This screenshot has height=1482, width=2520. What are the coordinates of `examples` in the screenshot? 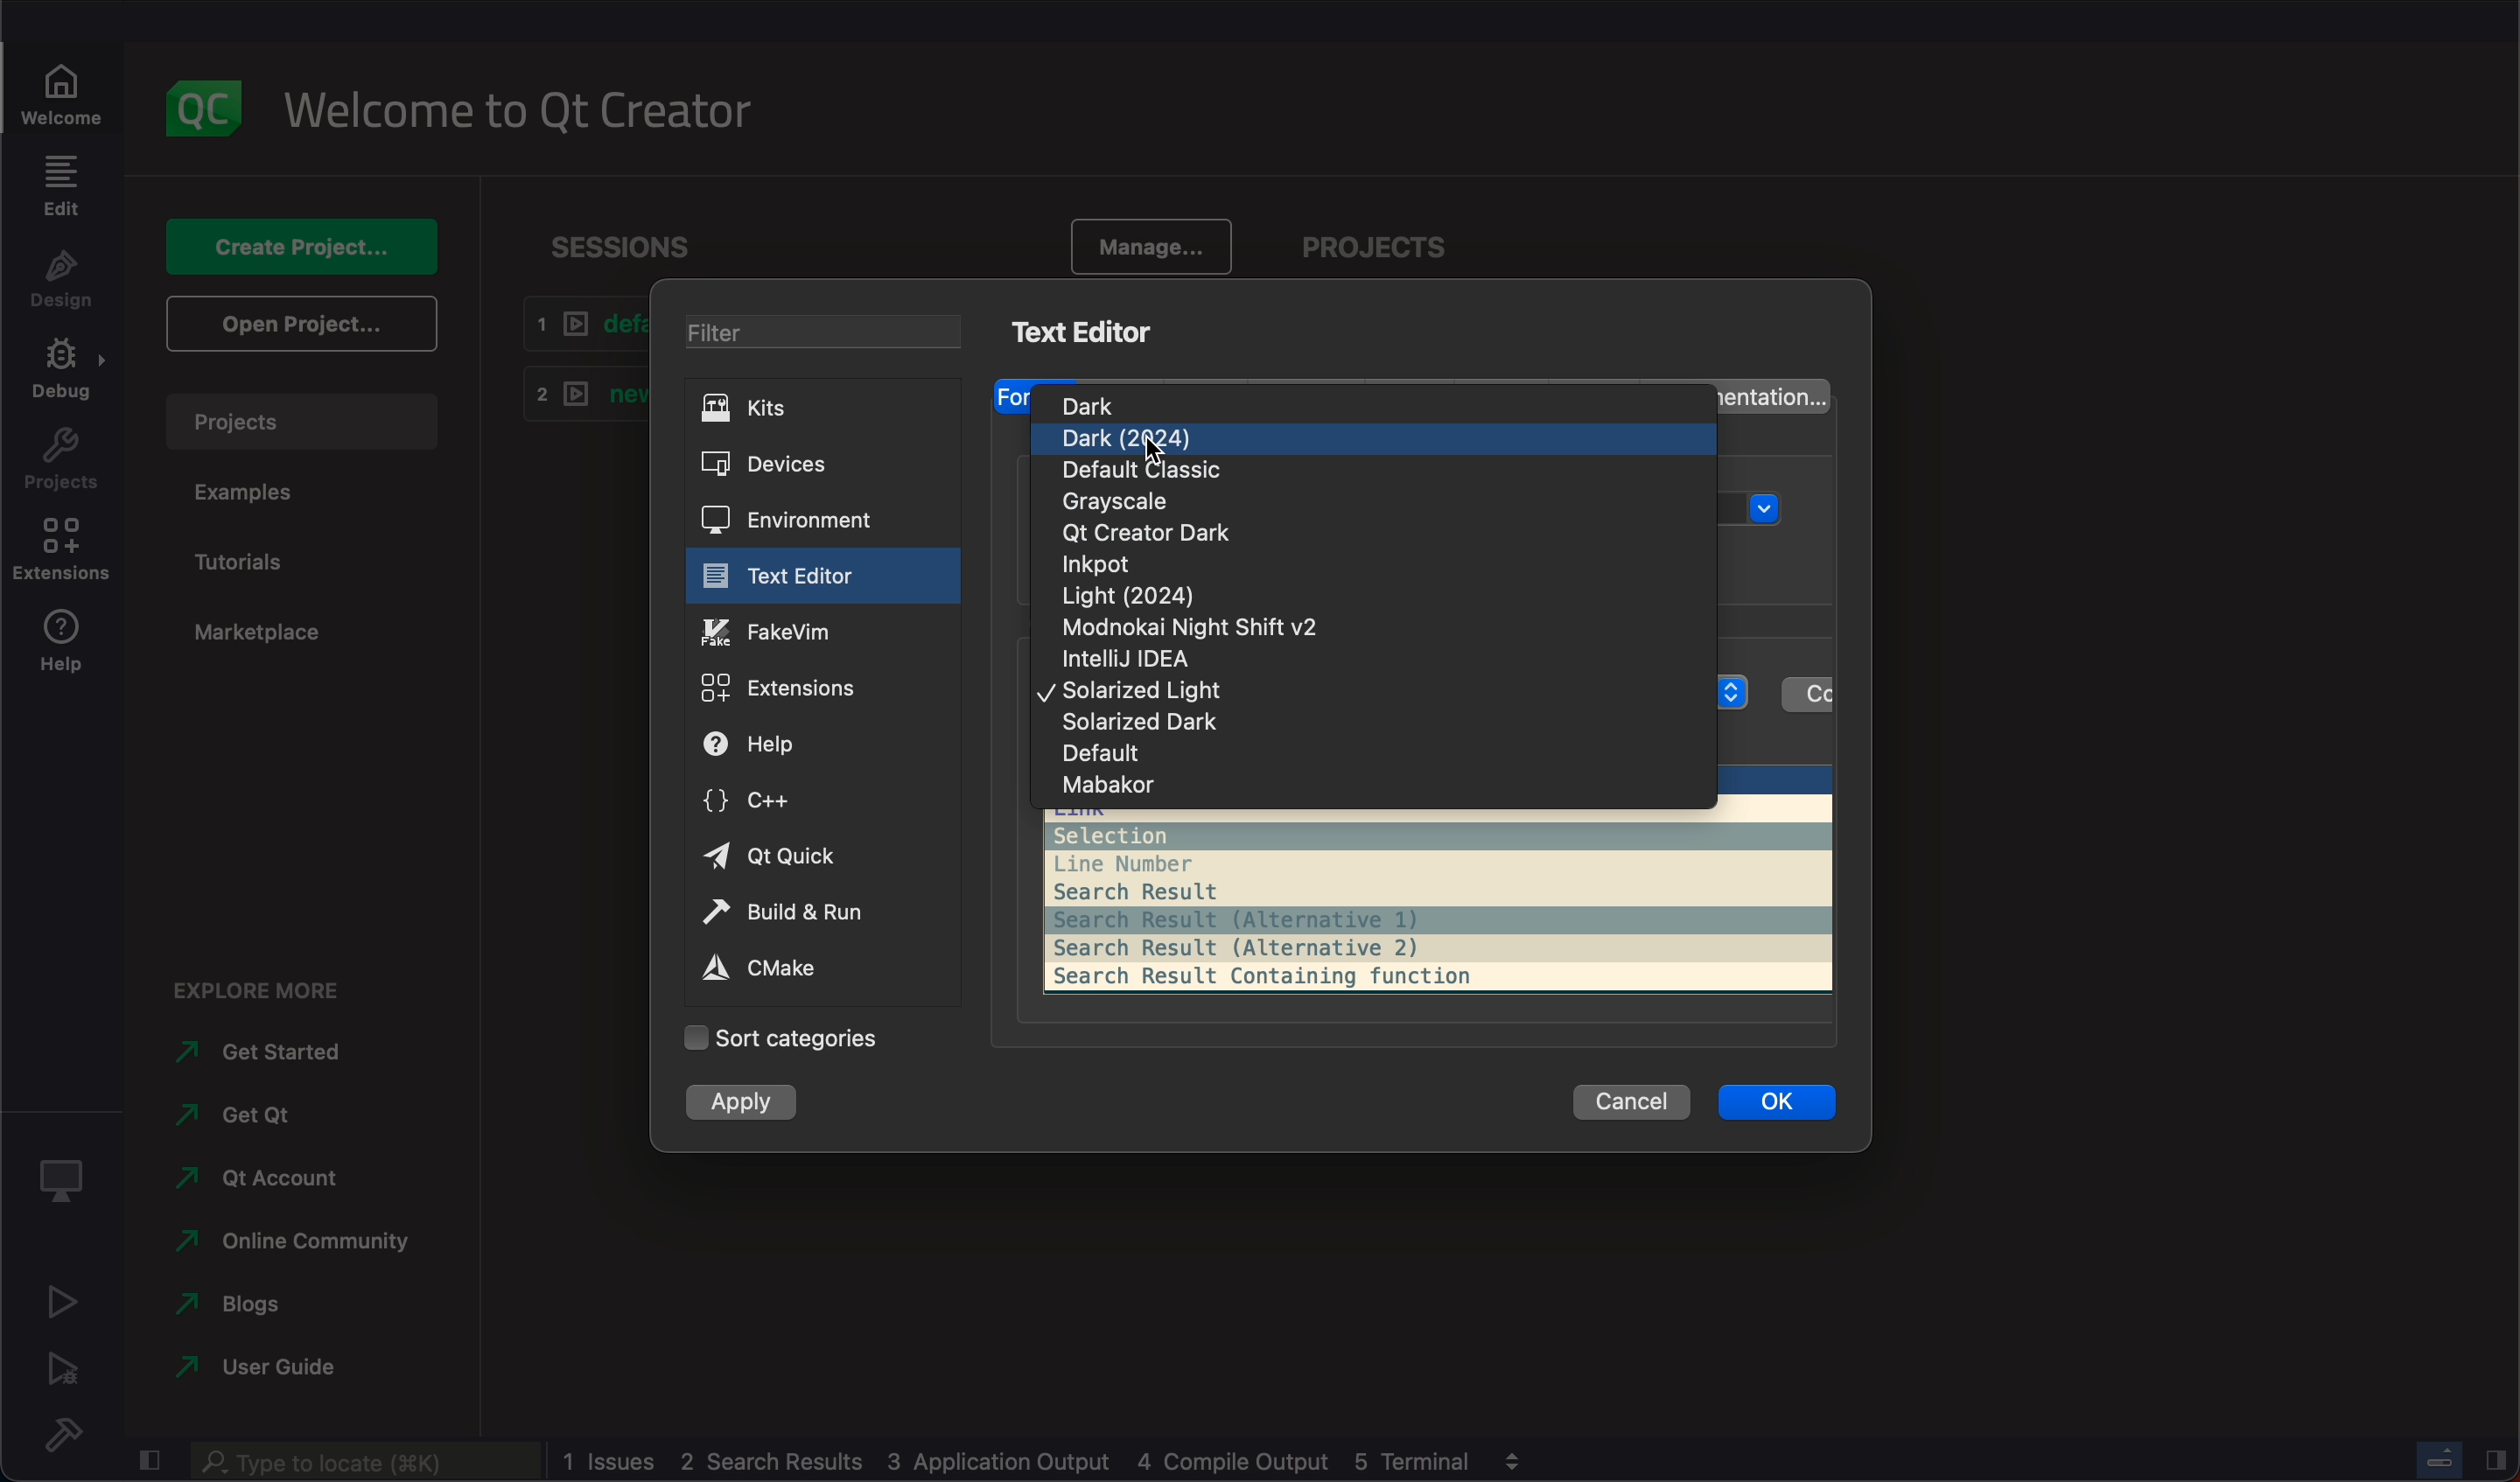 It's located at (256, 498).